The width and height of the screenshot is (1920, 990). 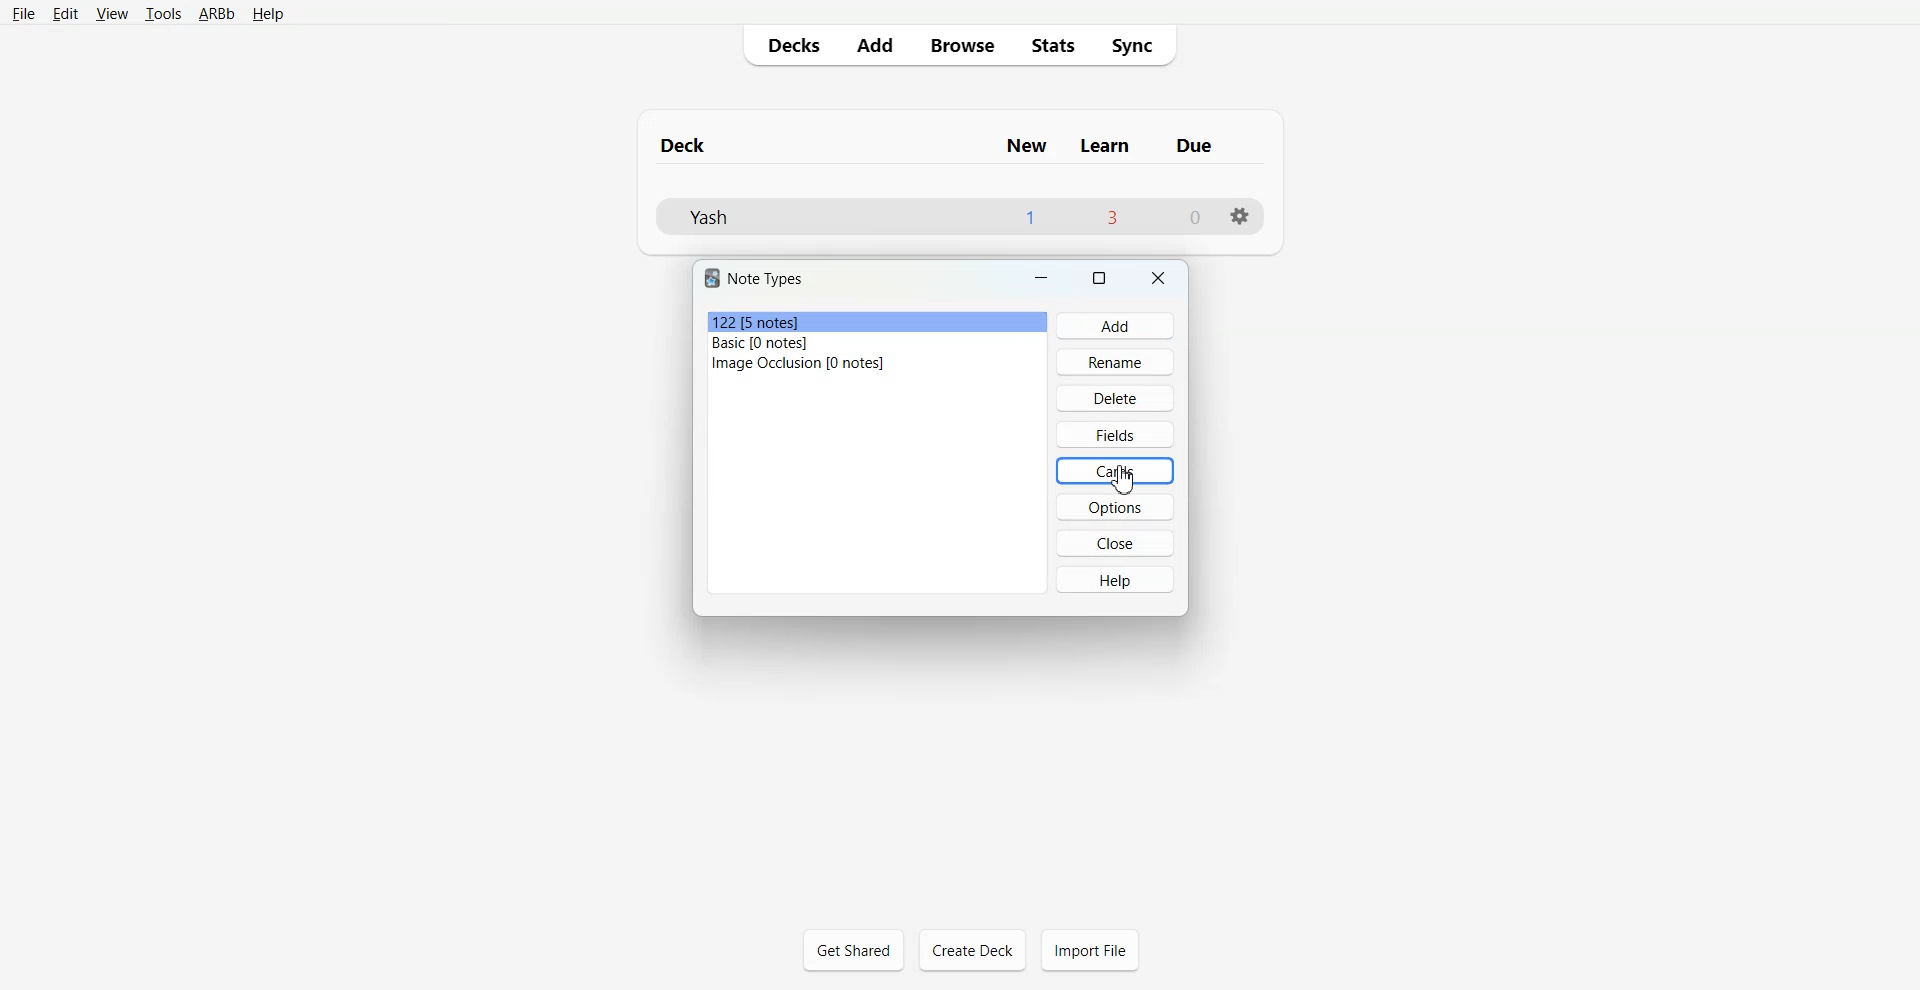 I want to click on Tools, so click(x=163, y=14).